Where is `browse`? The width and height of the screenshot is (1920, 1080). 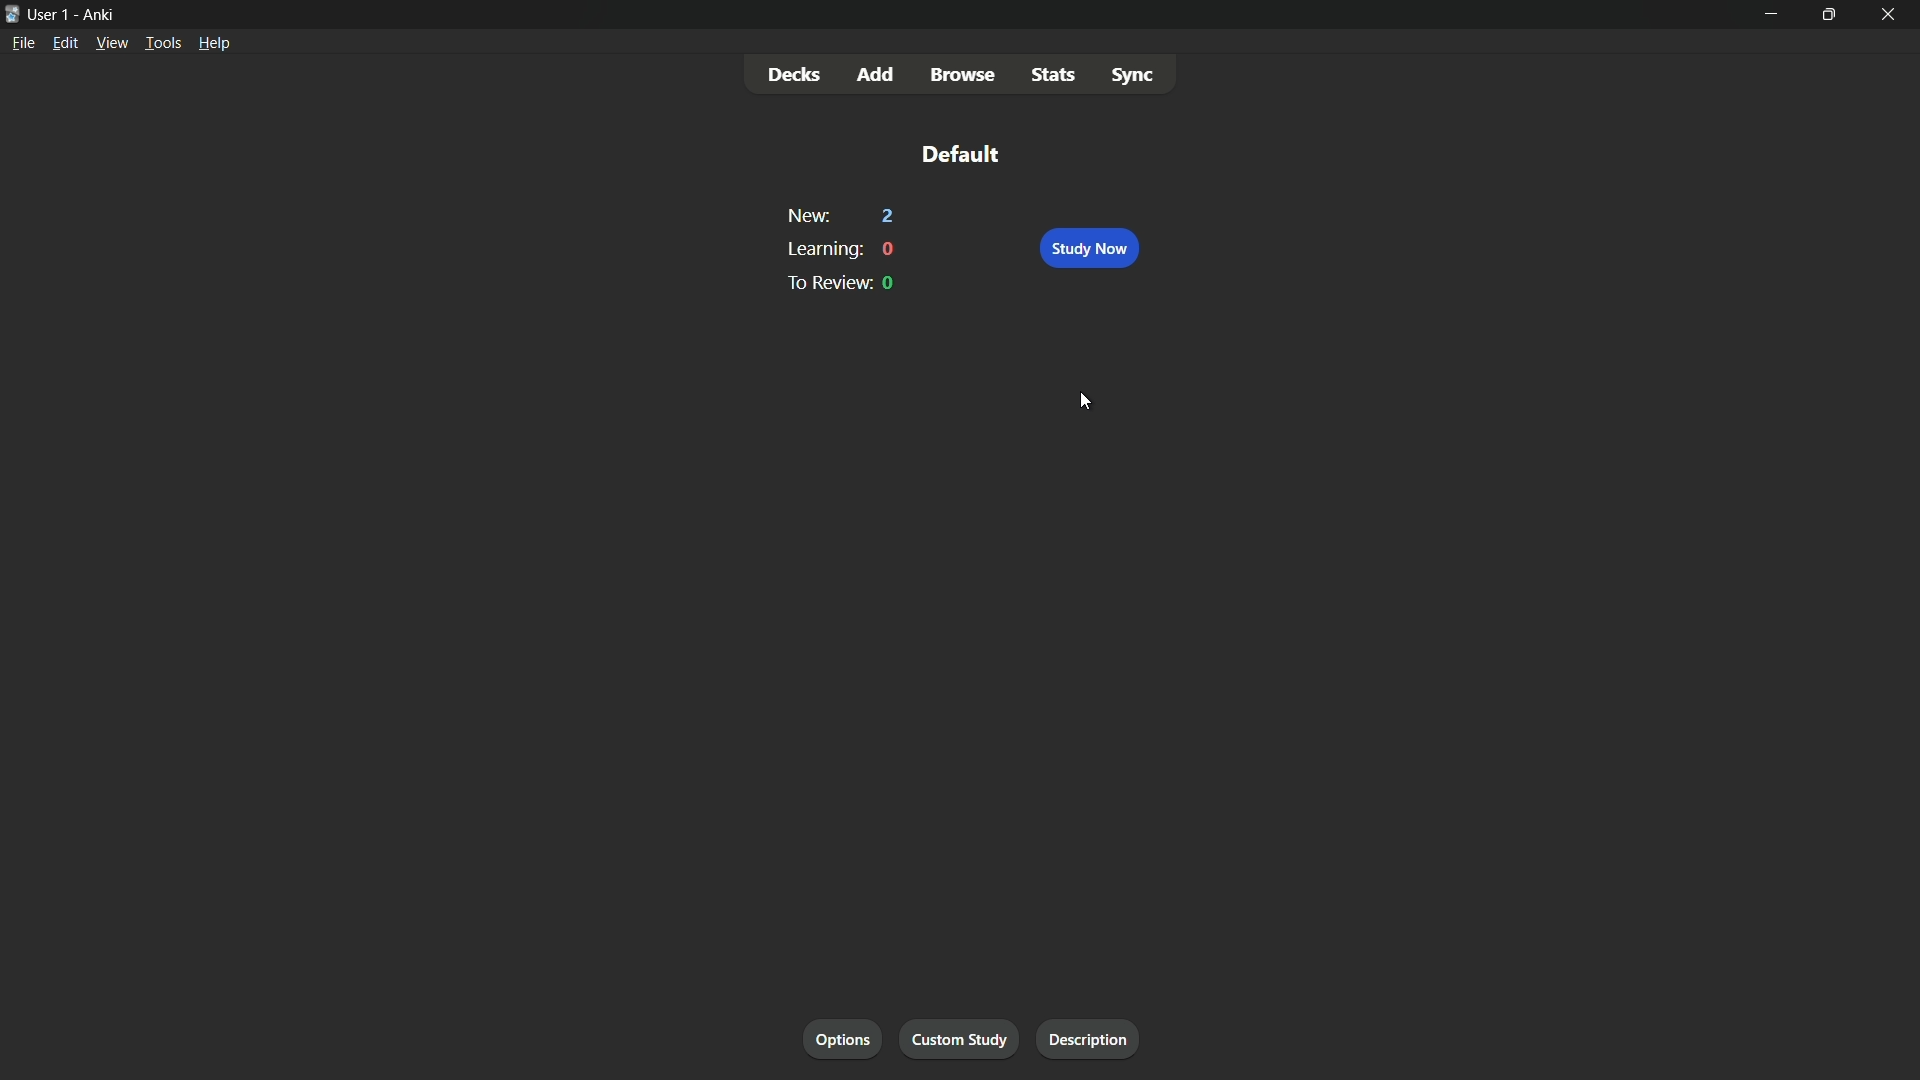
browse is located at coordinates (961, 76).